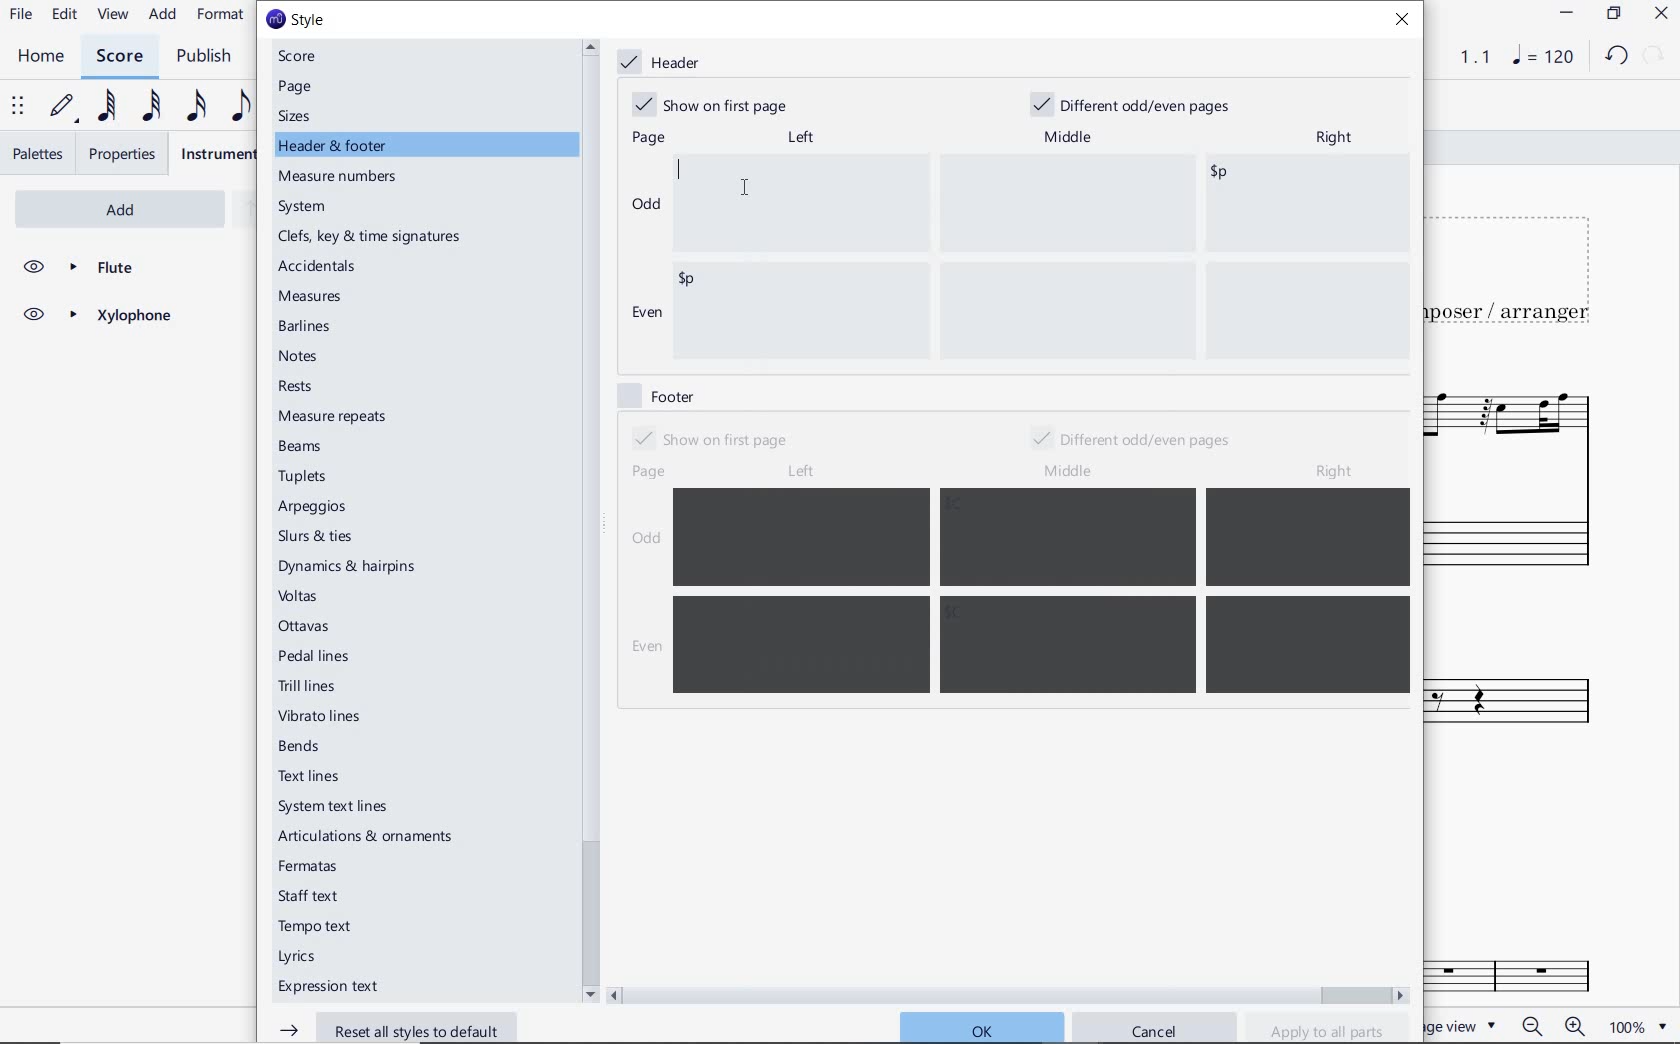 The width and height of the screenshot is (1680, 1044). Describe the element at coordinates (1613, 14) in the screenshot. I see `RESTORE DOWN` at that location.